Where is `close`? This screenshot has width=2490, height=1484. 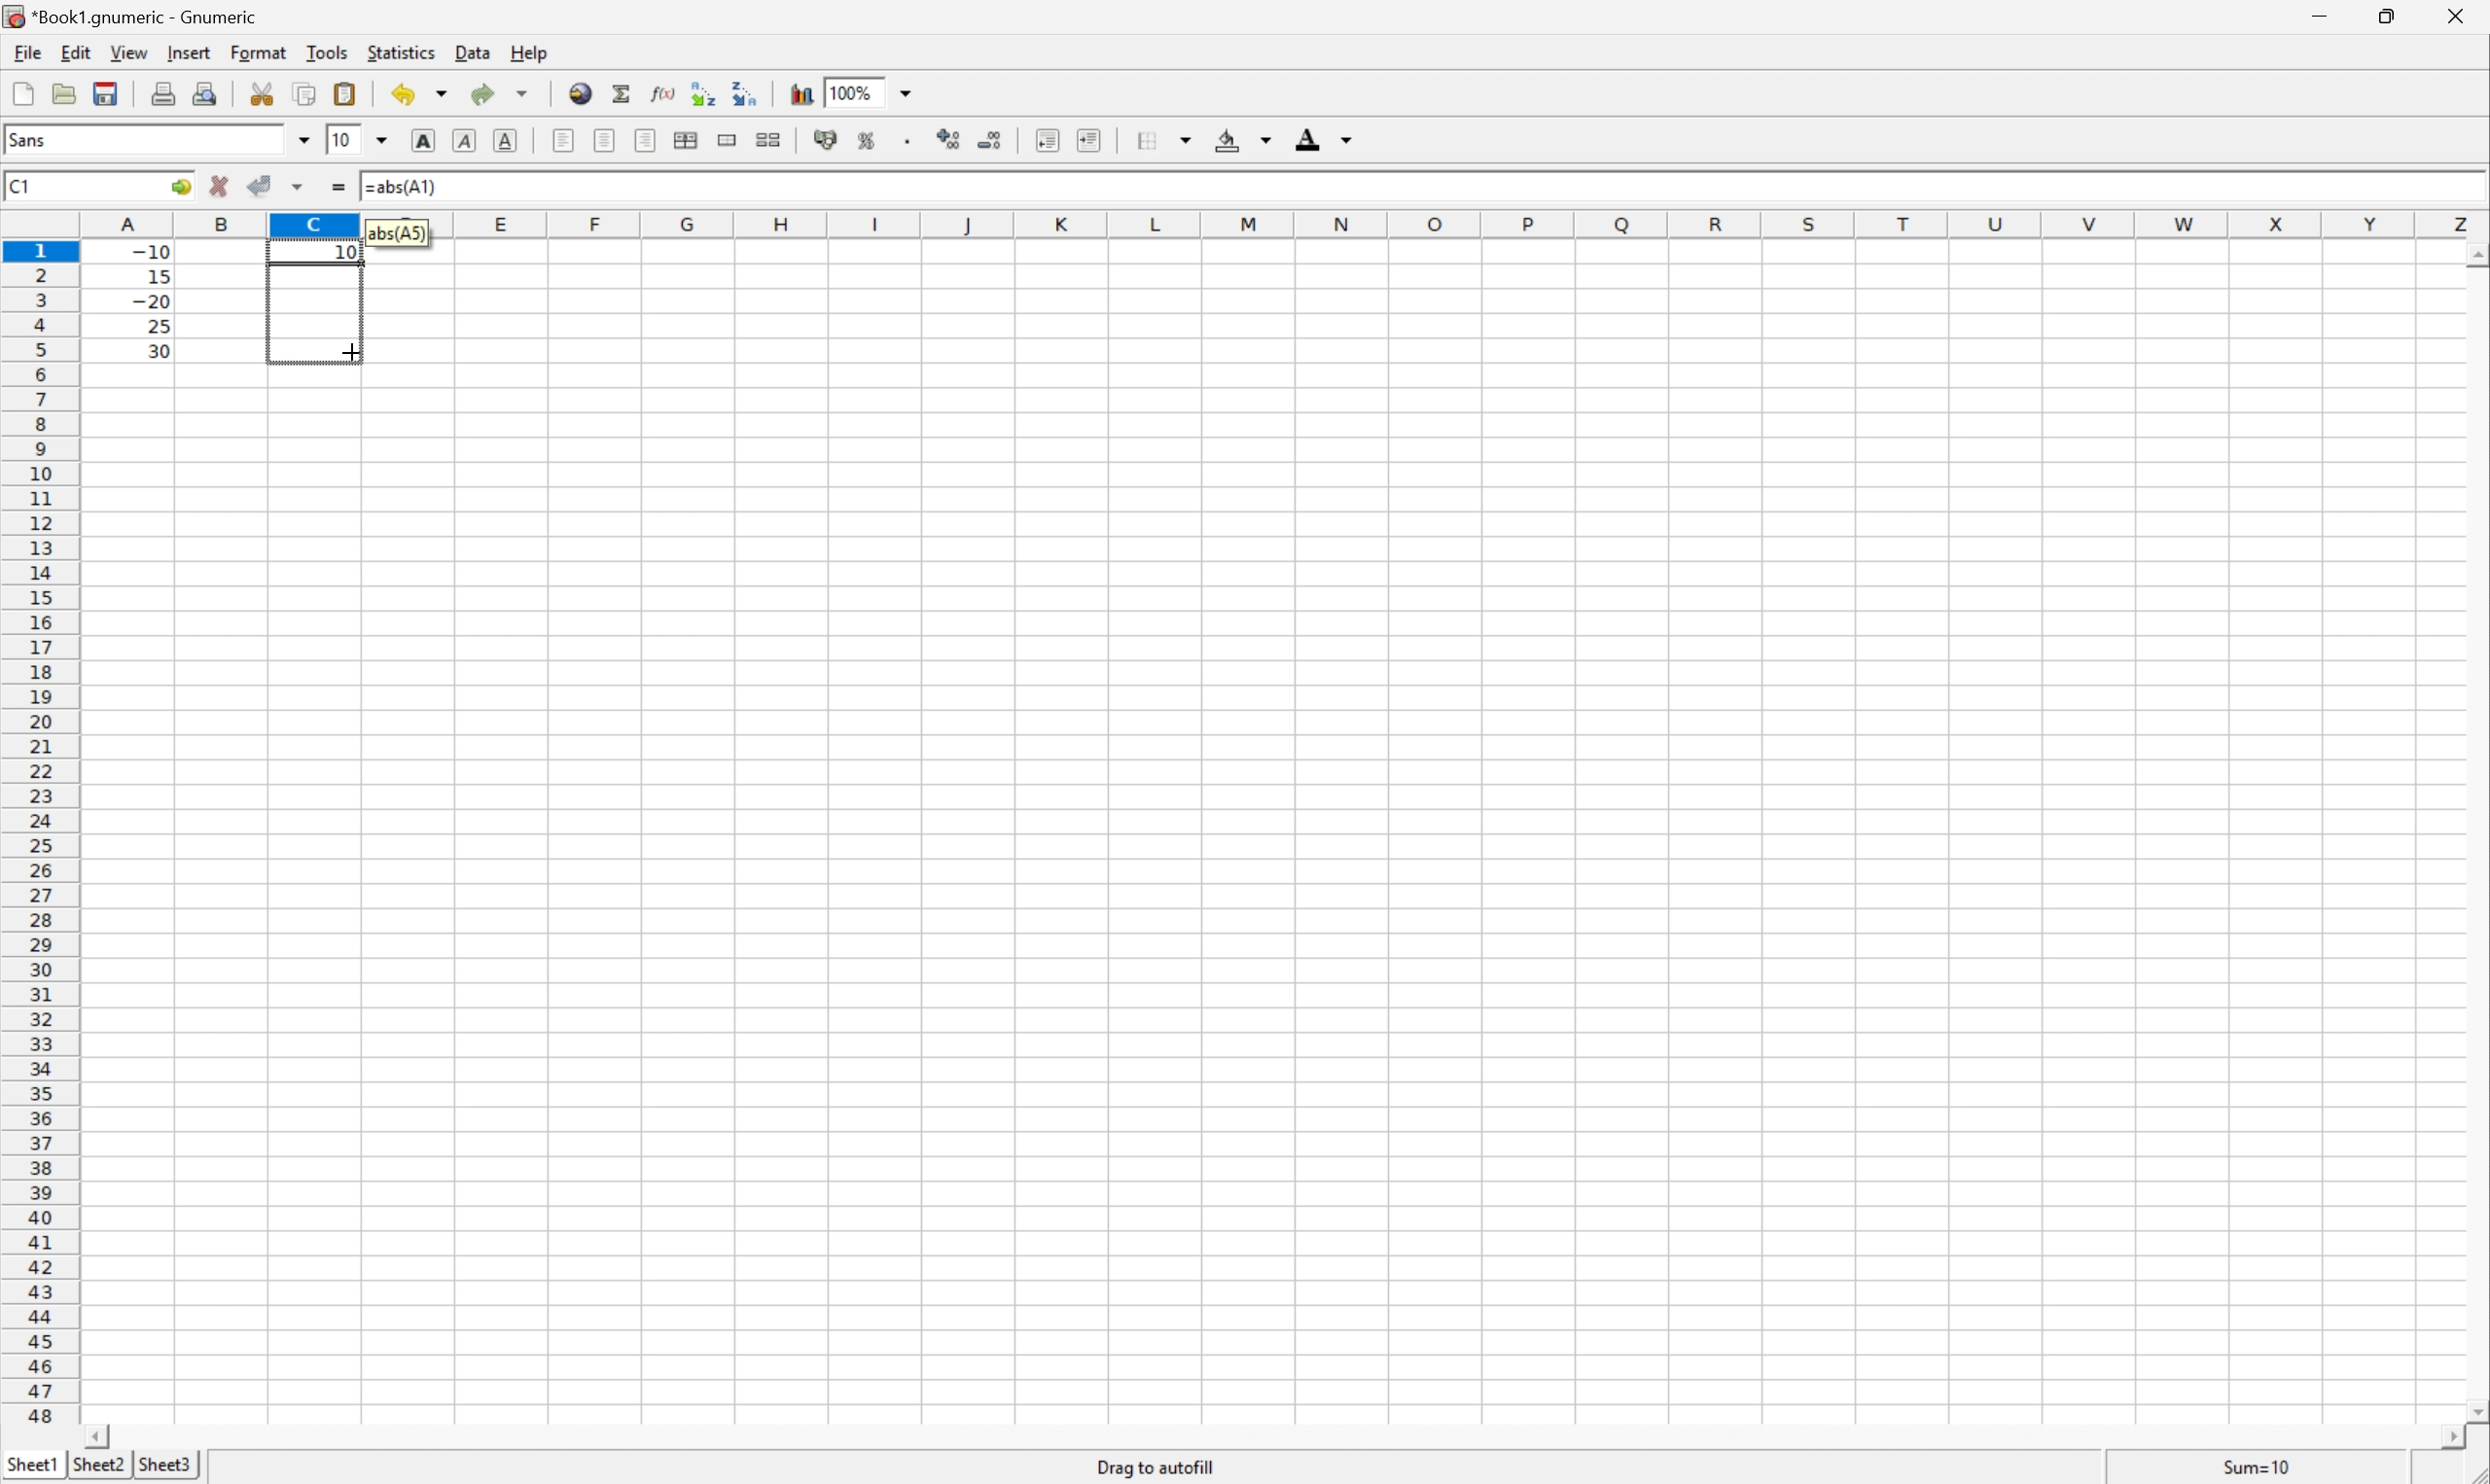 close is located at coordinates (2453, 19).